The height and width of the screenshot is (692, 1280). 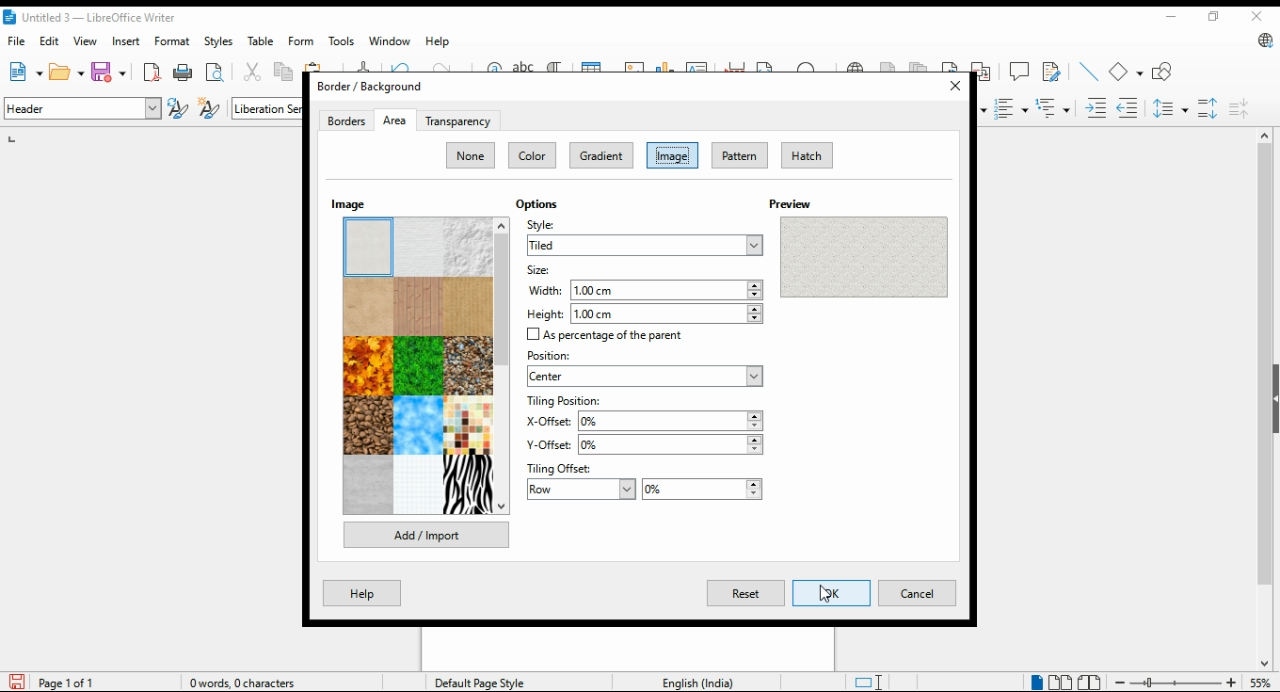 I want to click on insert comment, so click(x=1019, y=70).